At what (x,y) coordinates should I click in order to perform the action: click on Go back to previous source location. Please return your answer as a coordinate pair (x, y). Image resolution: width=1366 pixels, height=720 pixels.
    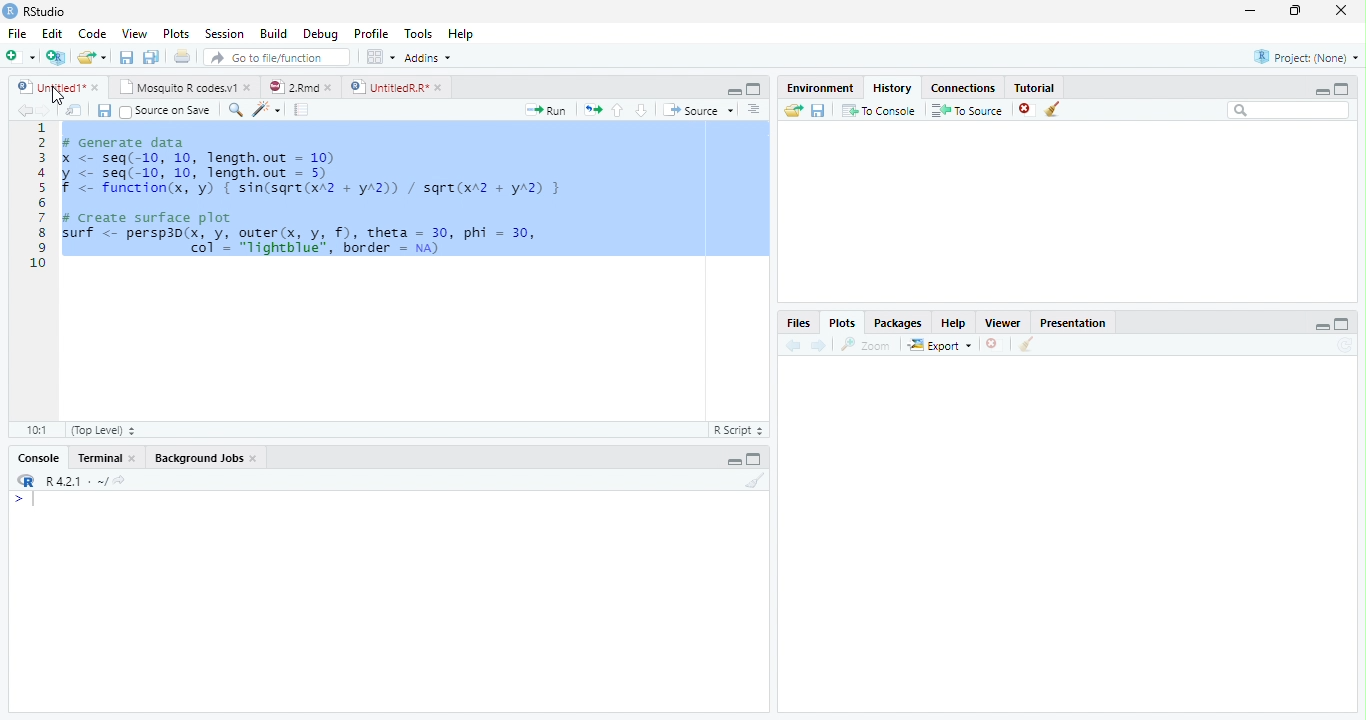
    Looking at the image, I should click on (24, 110).